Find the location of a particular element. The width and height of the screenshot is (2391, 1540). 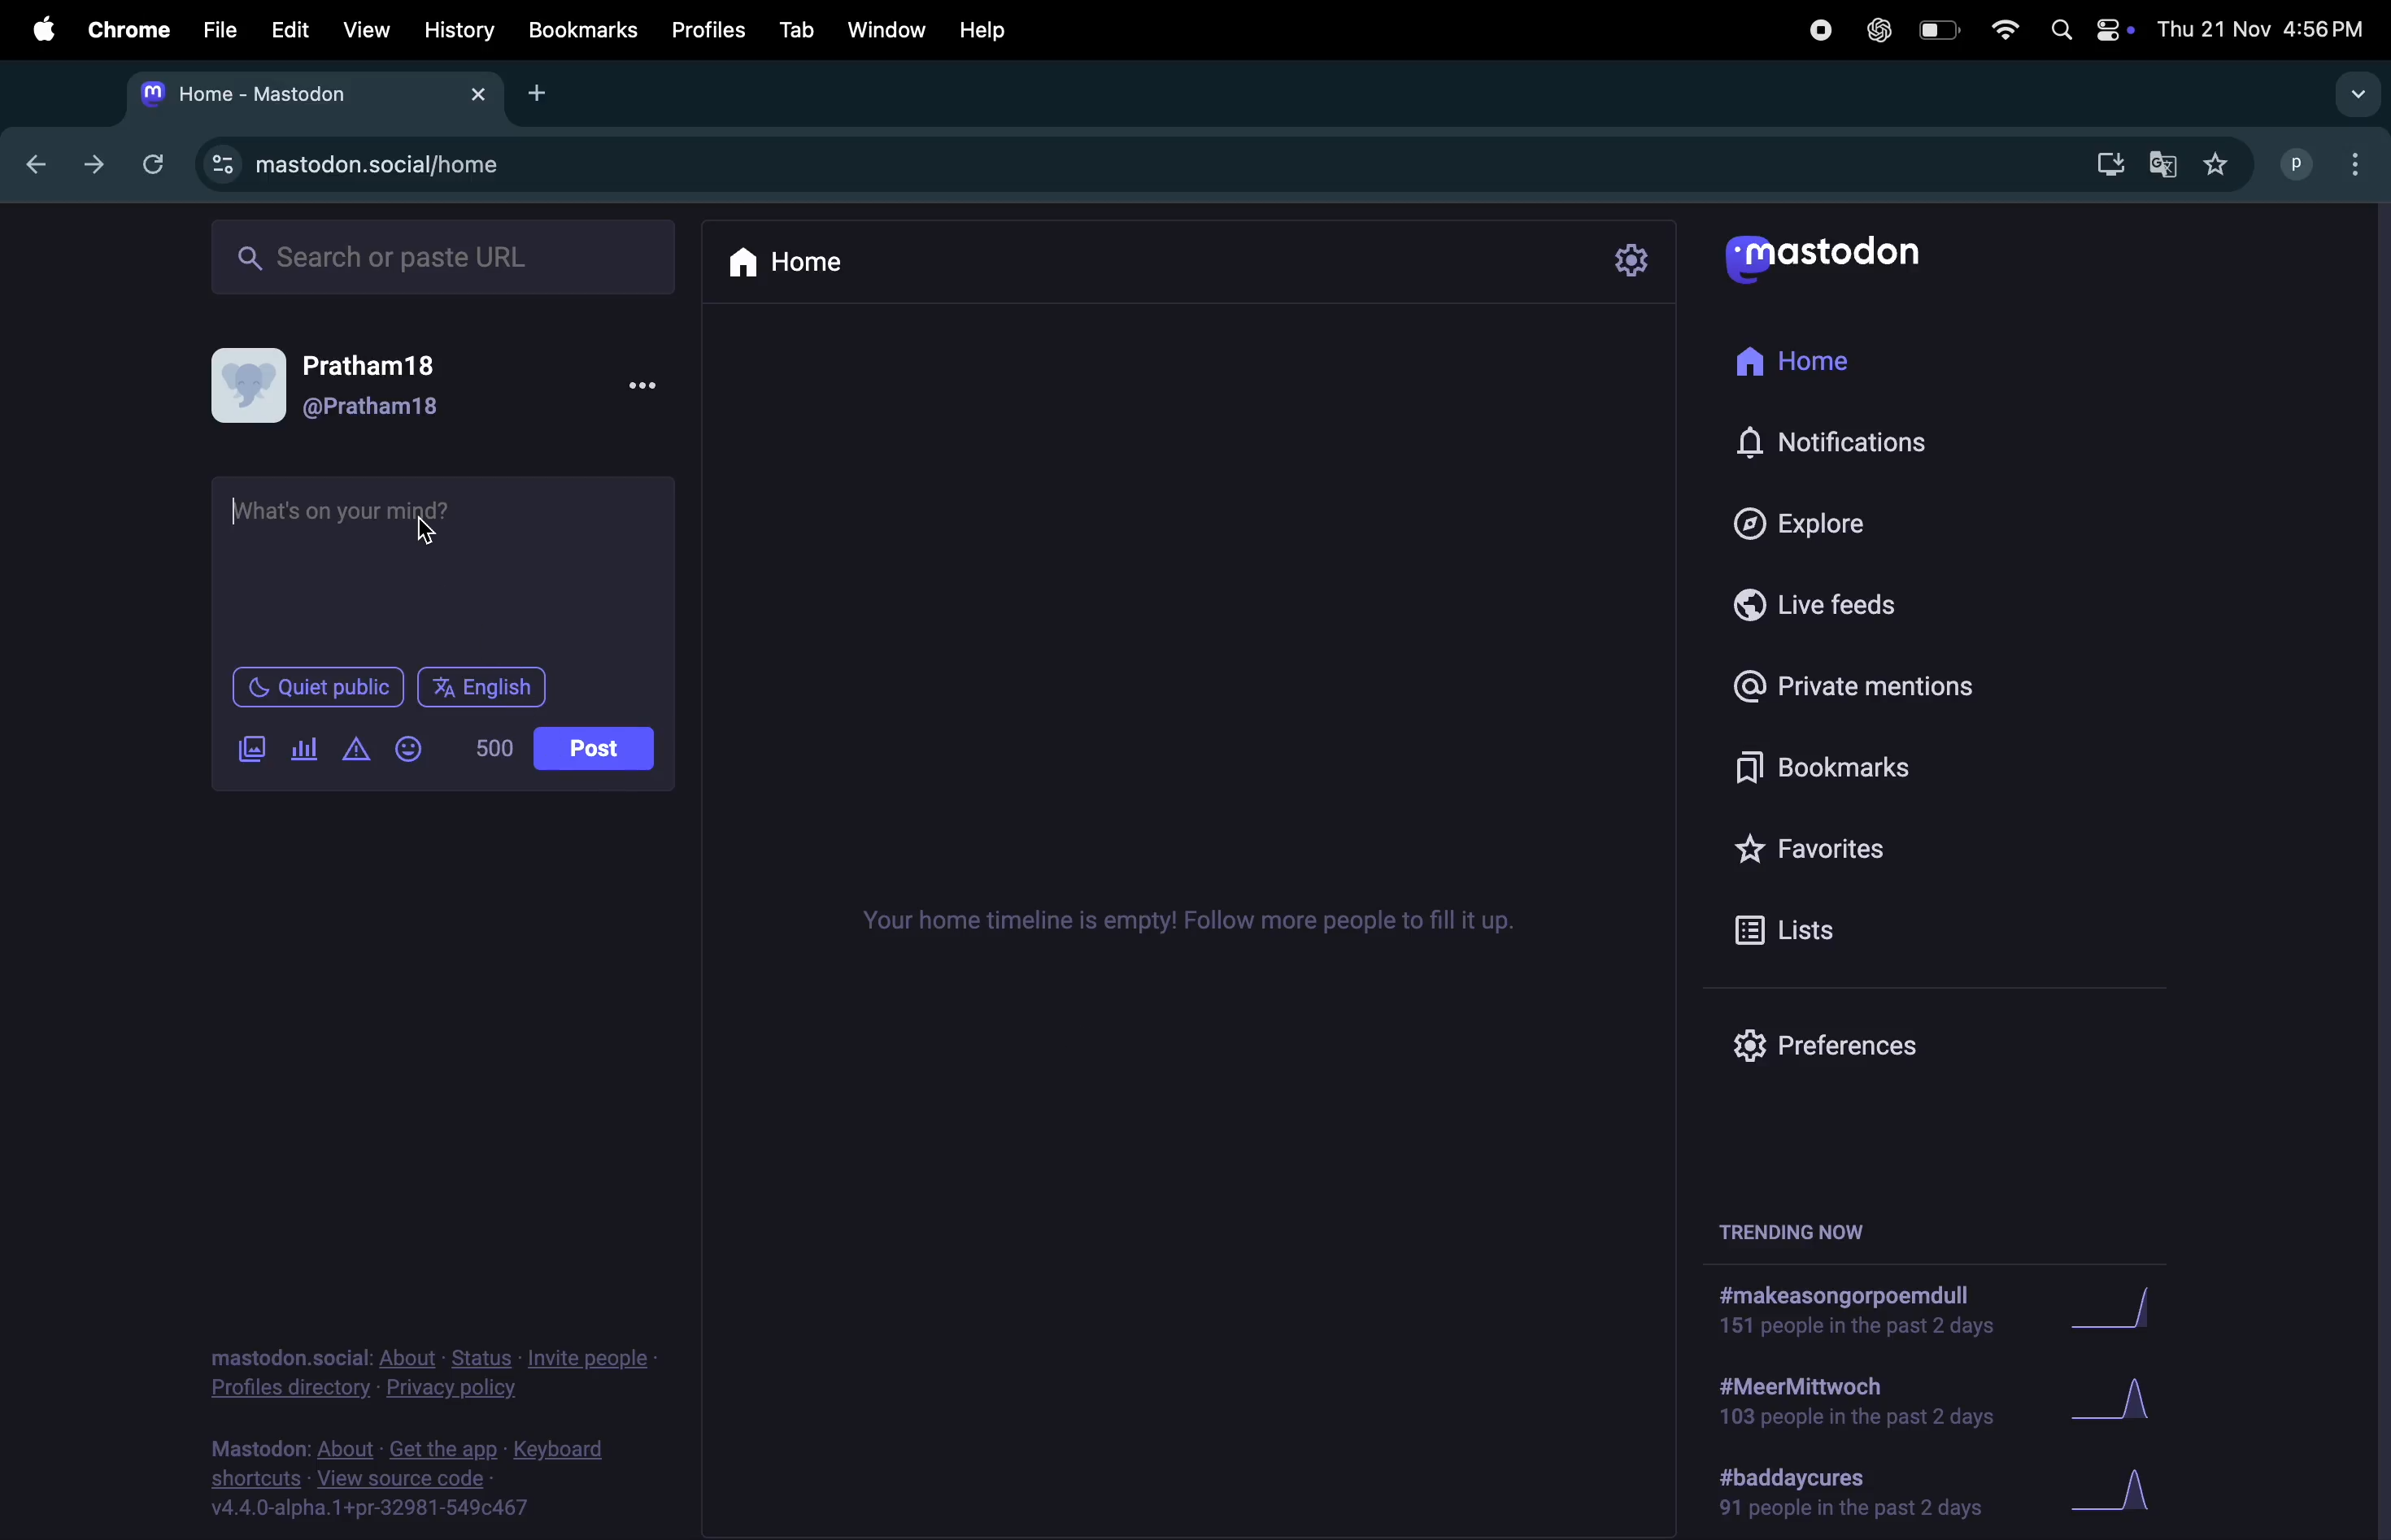

battery is located at coordinates (1936, 33).